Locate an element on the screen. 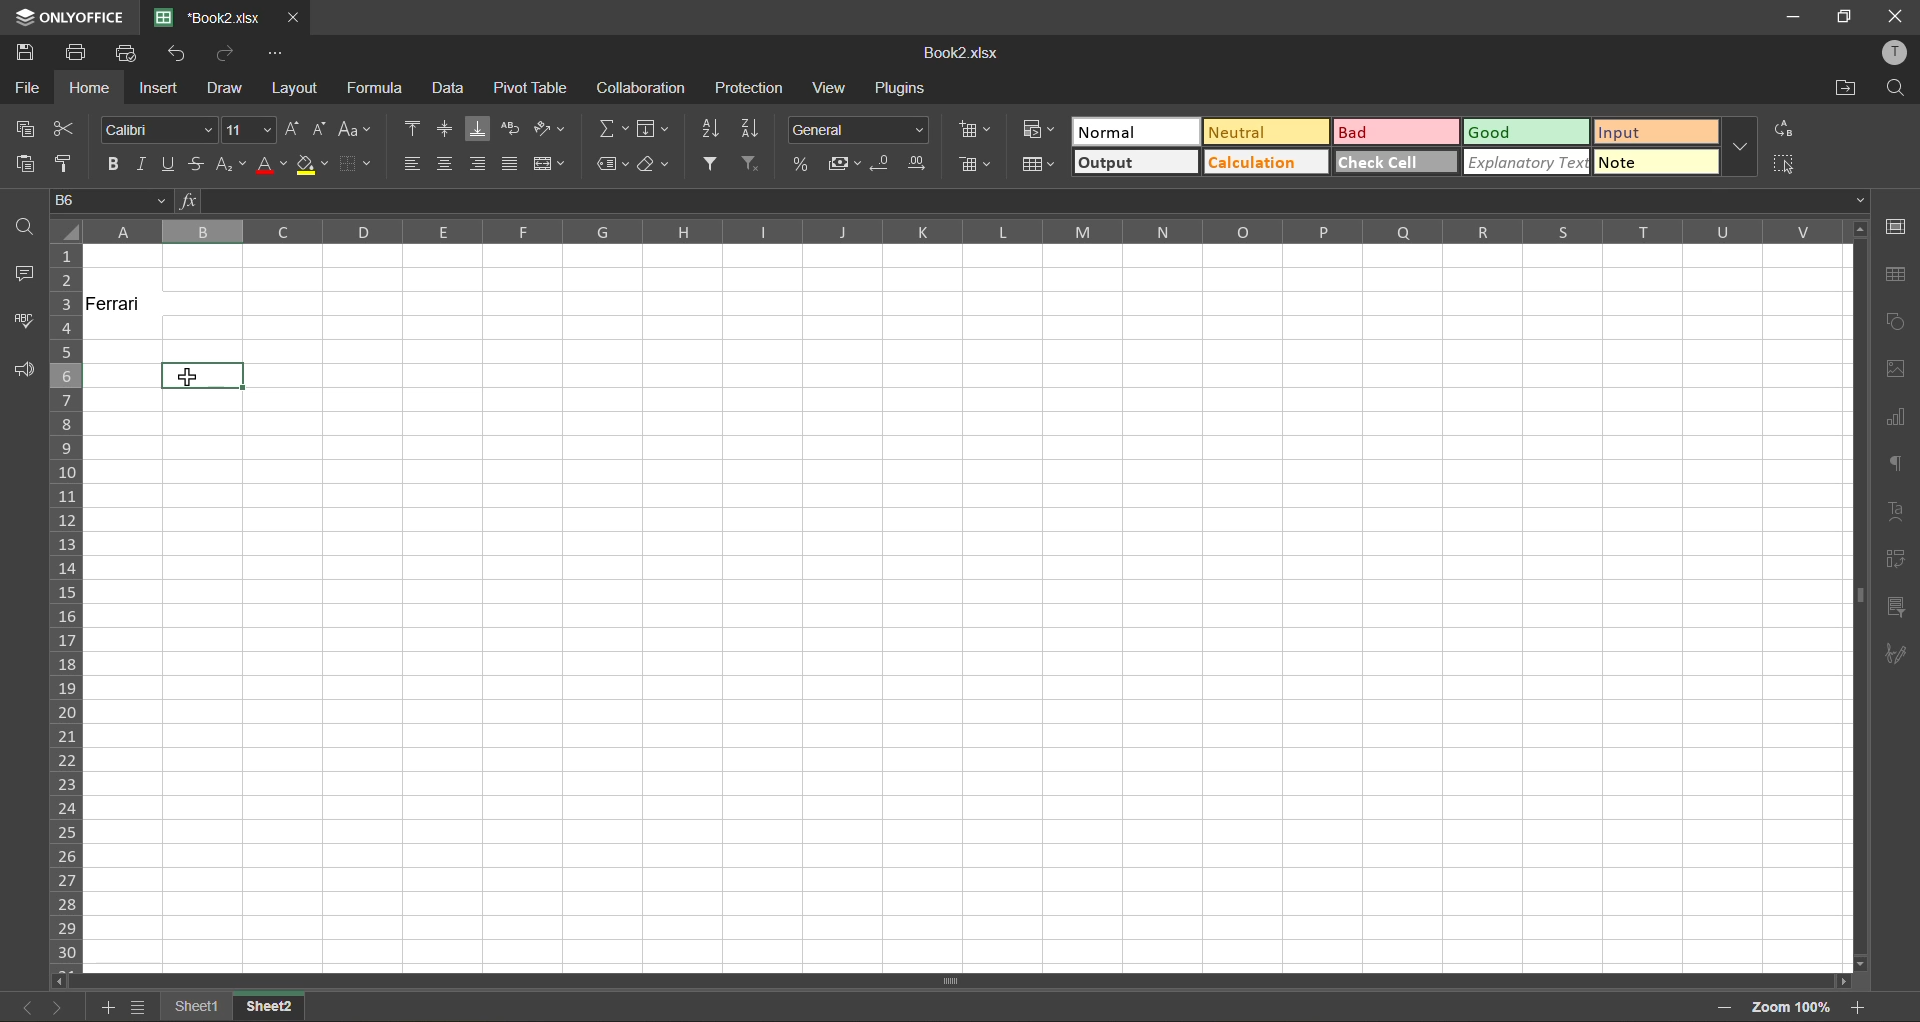 The height and width of the screenshot is (1022, 1920). file name is located at coordinates (207, 17).